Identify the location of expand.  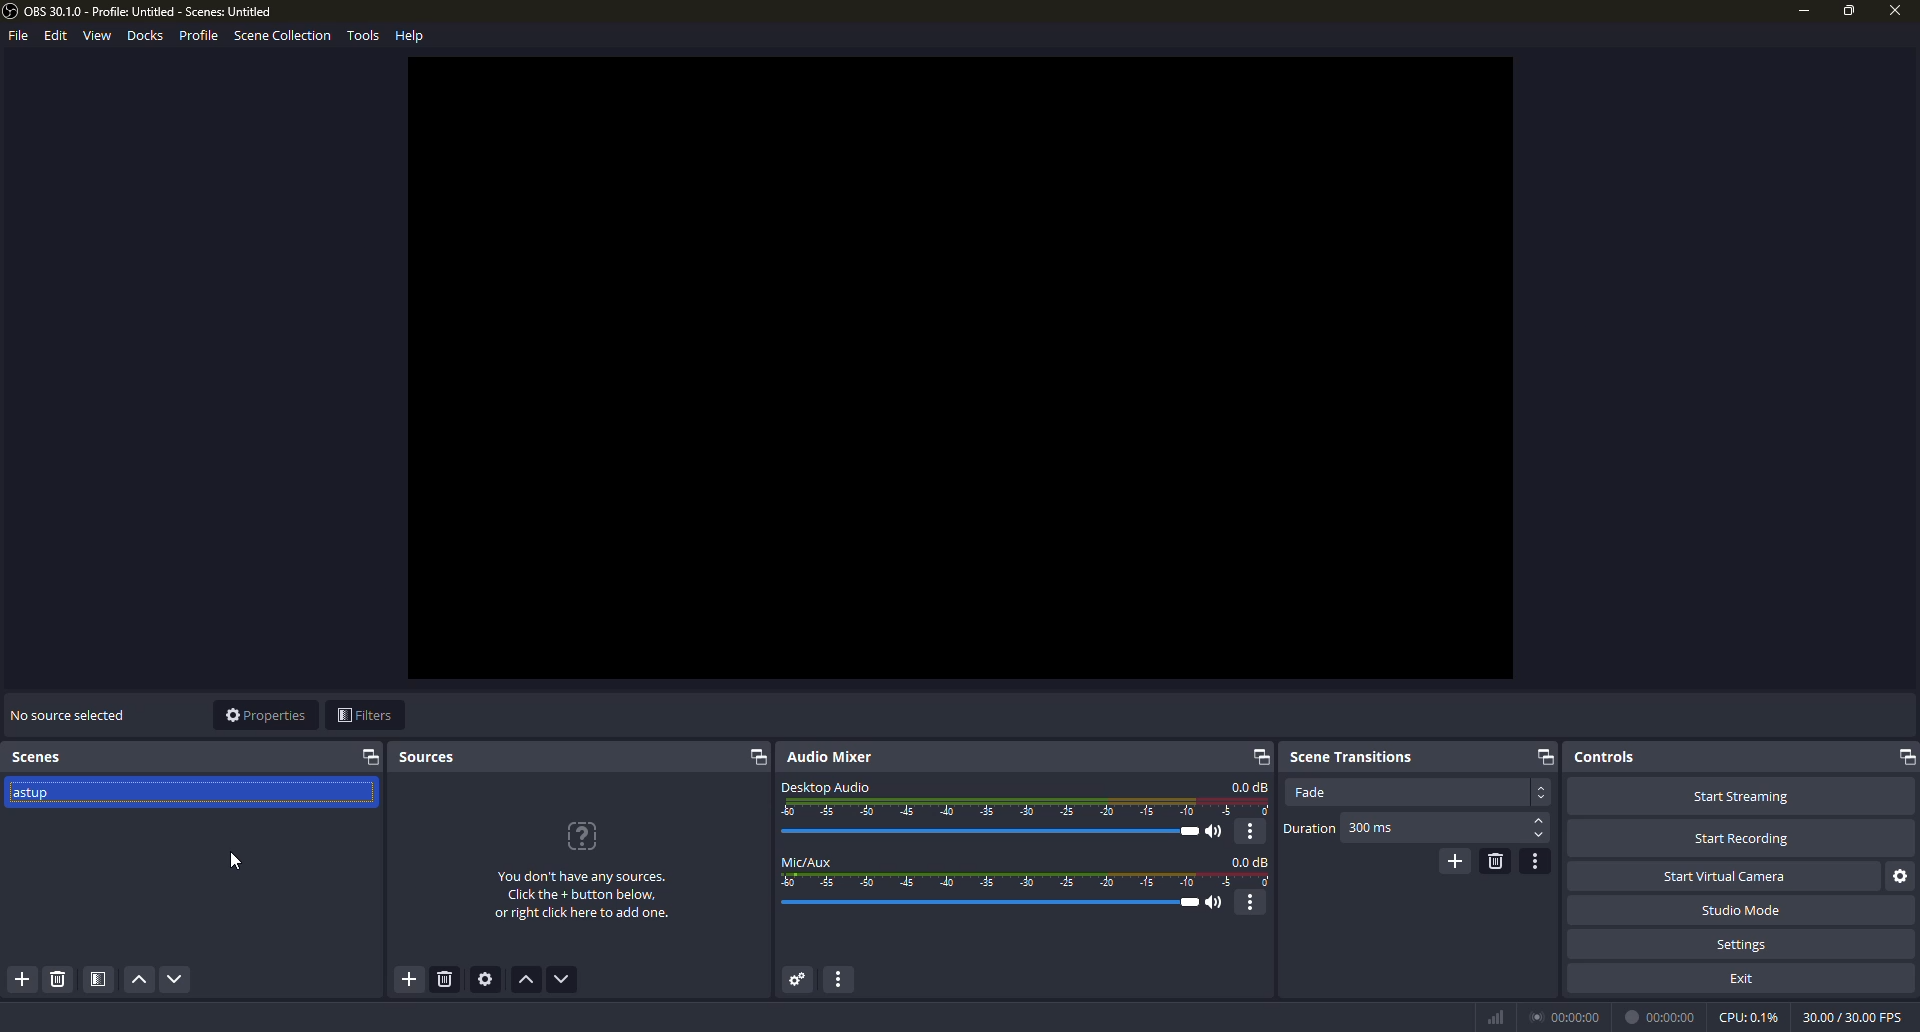
(1903, 757).